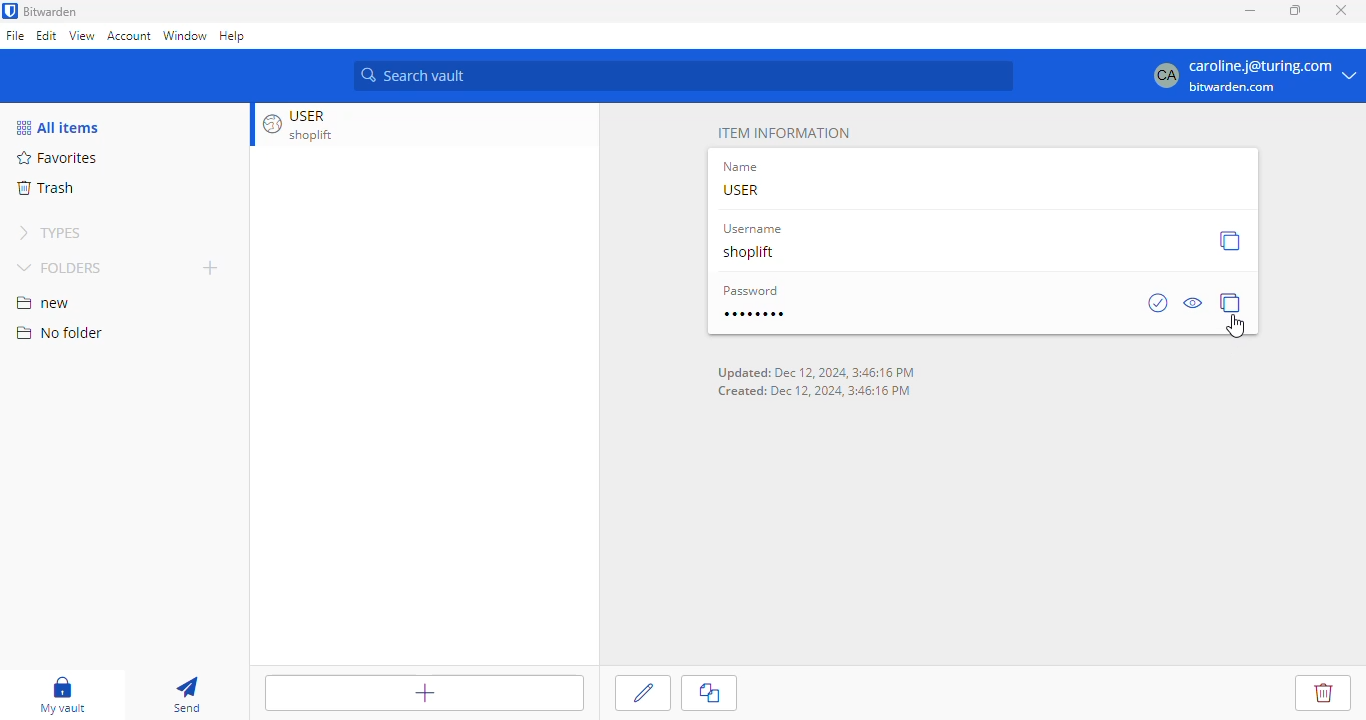  Describe the element at coordinates (686, 73) in the screenshot. I see `search vault` at that location.